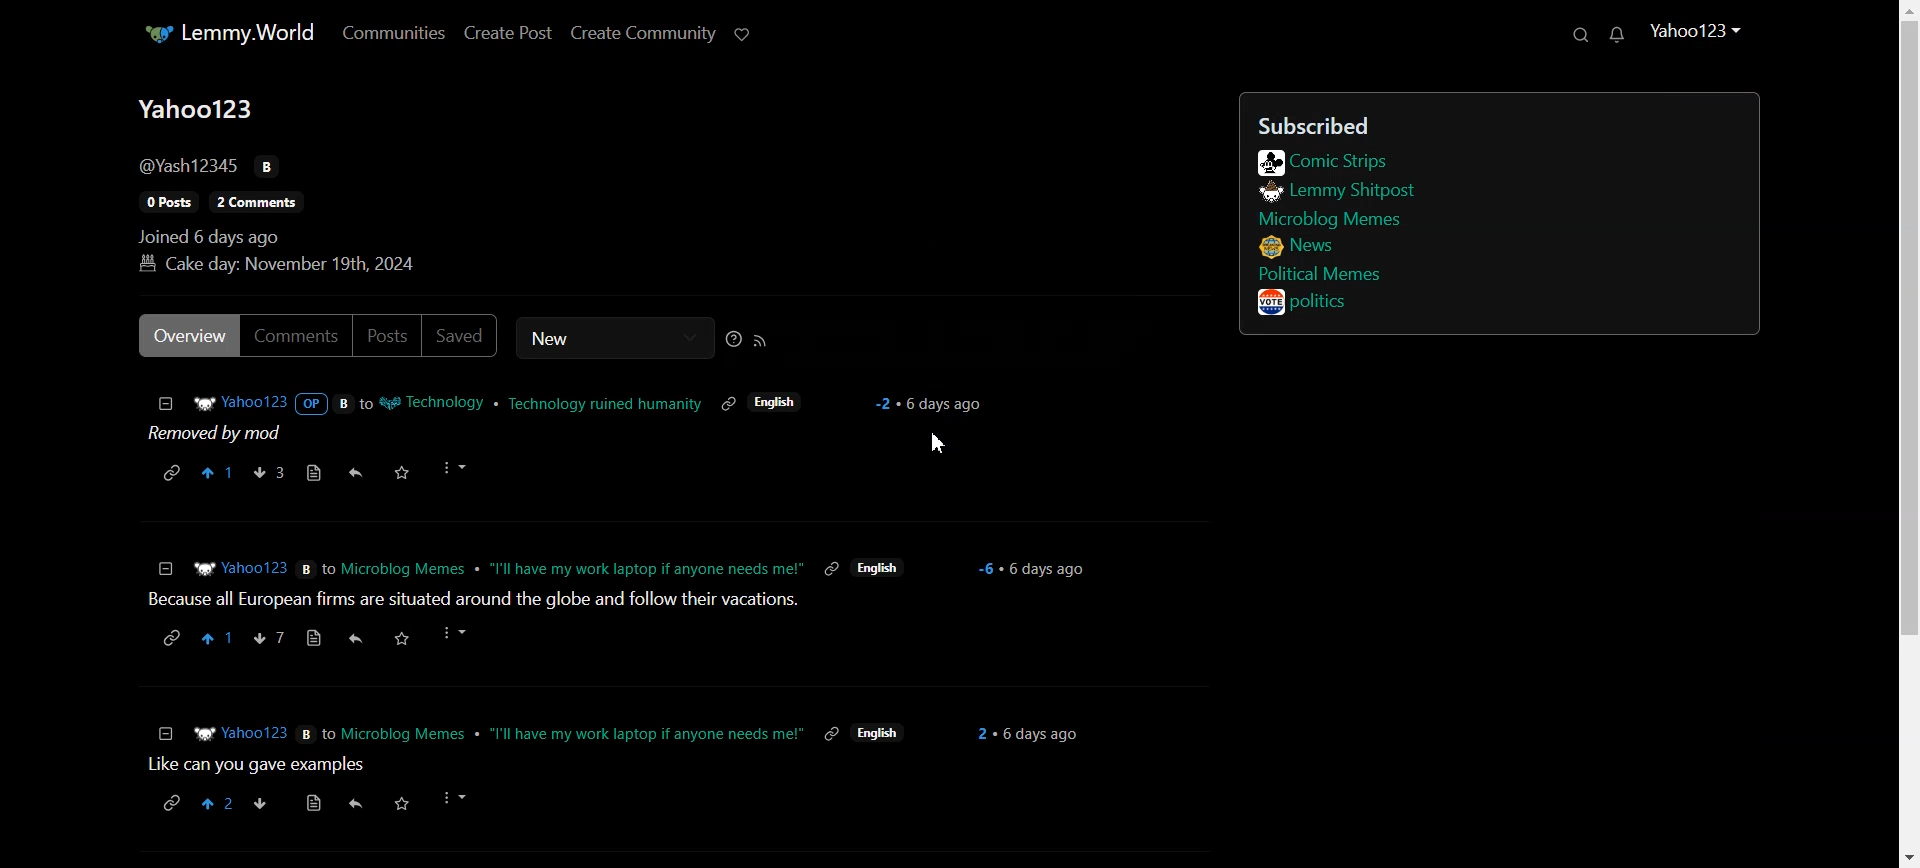 The width and height of the screenshot is (1920, 868). What do you see at coordinates (402, 473) in the screenshot?
I see `Save` at bounding box center [402, 473].